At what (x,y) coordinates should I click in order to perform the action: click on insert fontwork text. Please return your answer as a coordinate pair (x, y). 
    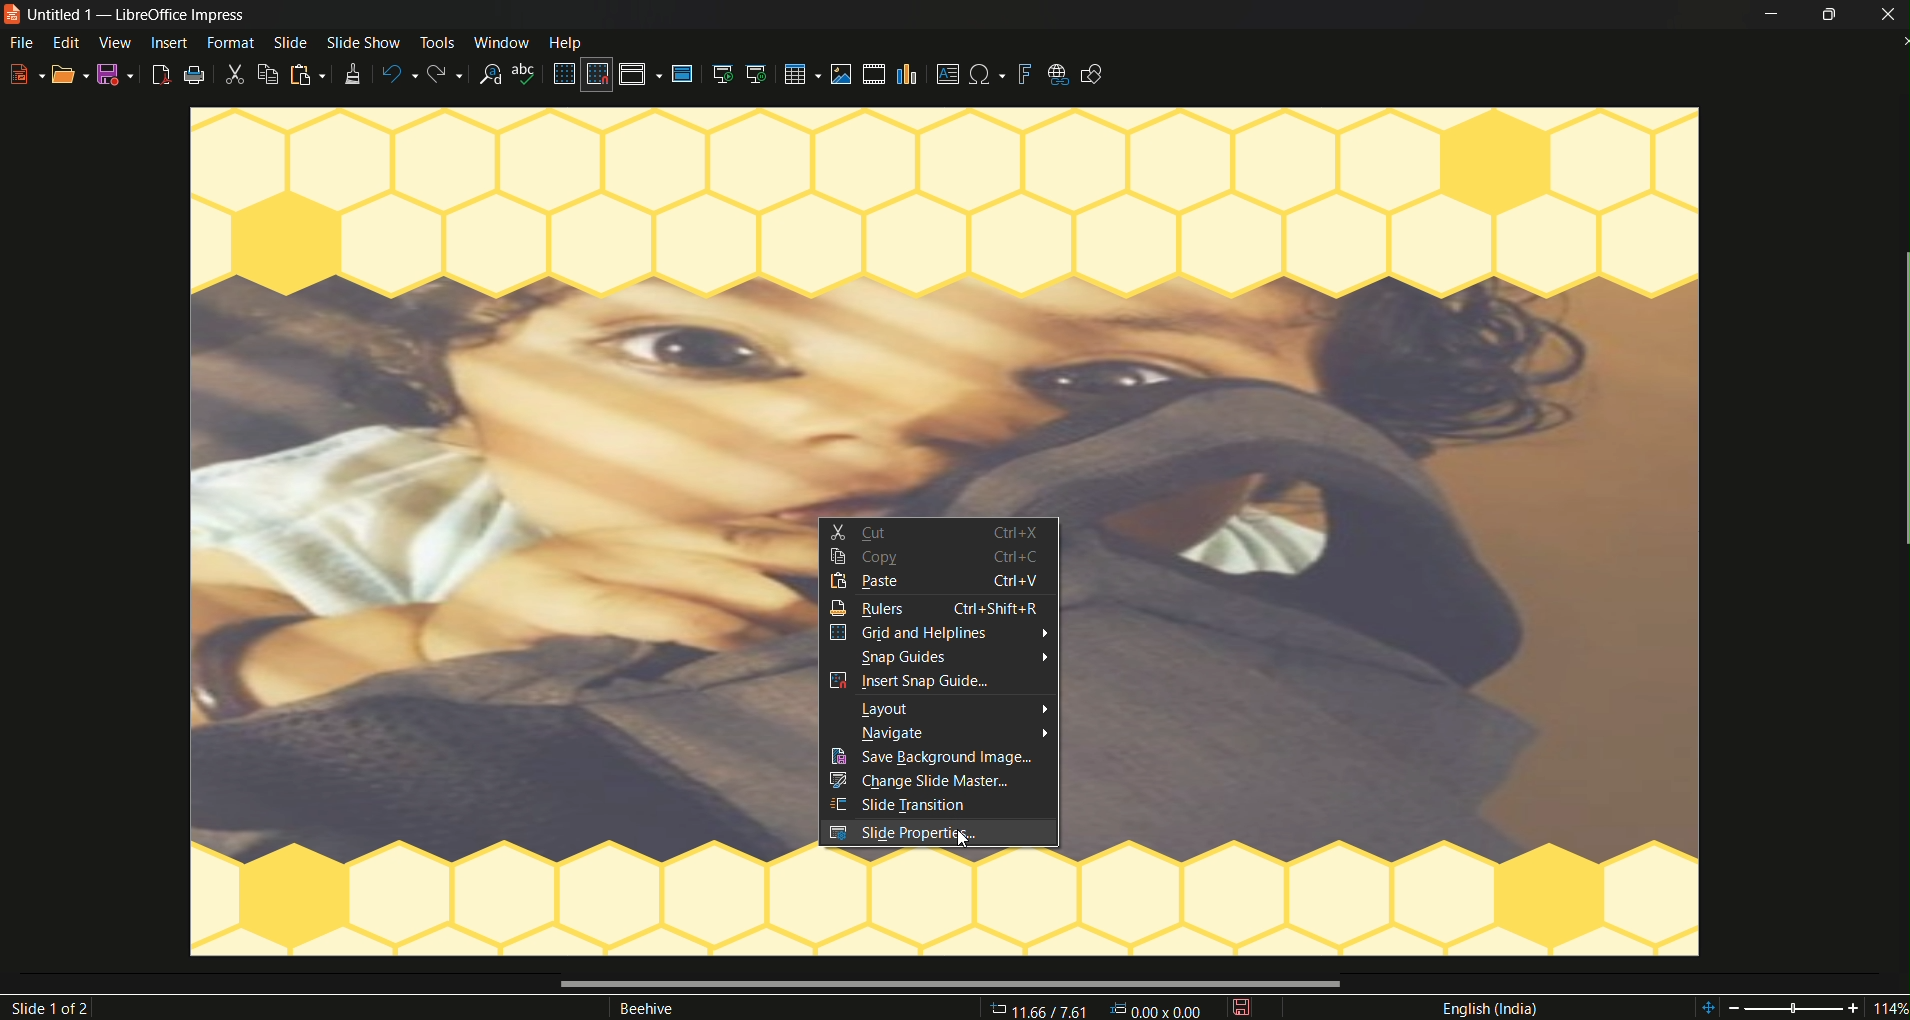
    Looking at the image, I should click on (1026, 75).